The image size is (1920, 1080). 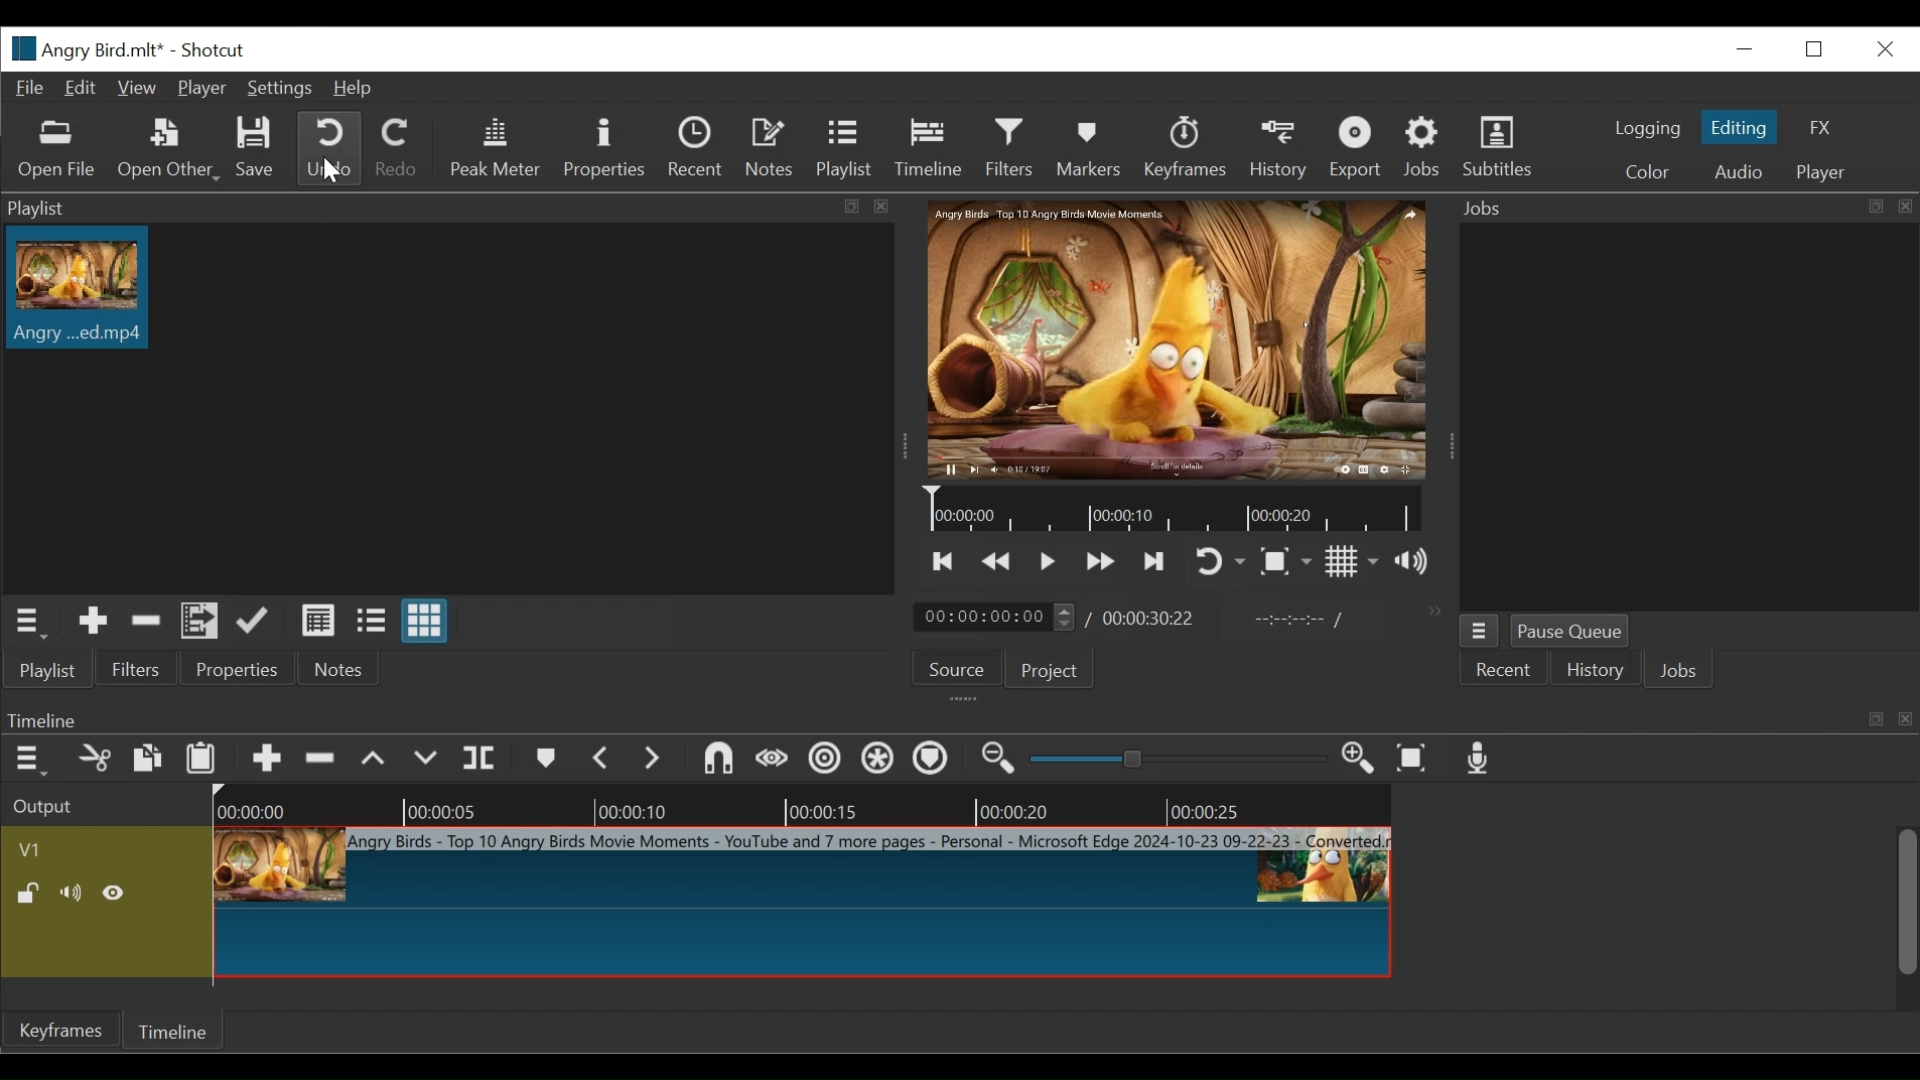 What do you see at coordinates (279, 87) in the screenshot?
I see `Settings` at bounding box center [279, 87].